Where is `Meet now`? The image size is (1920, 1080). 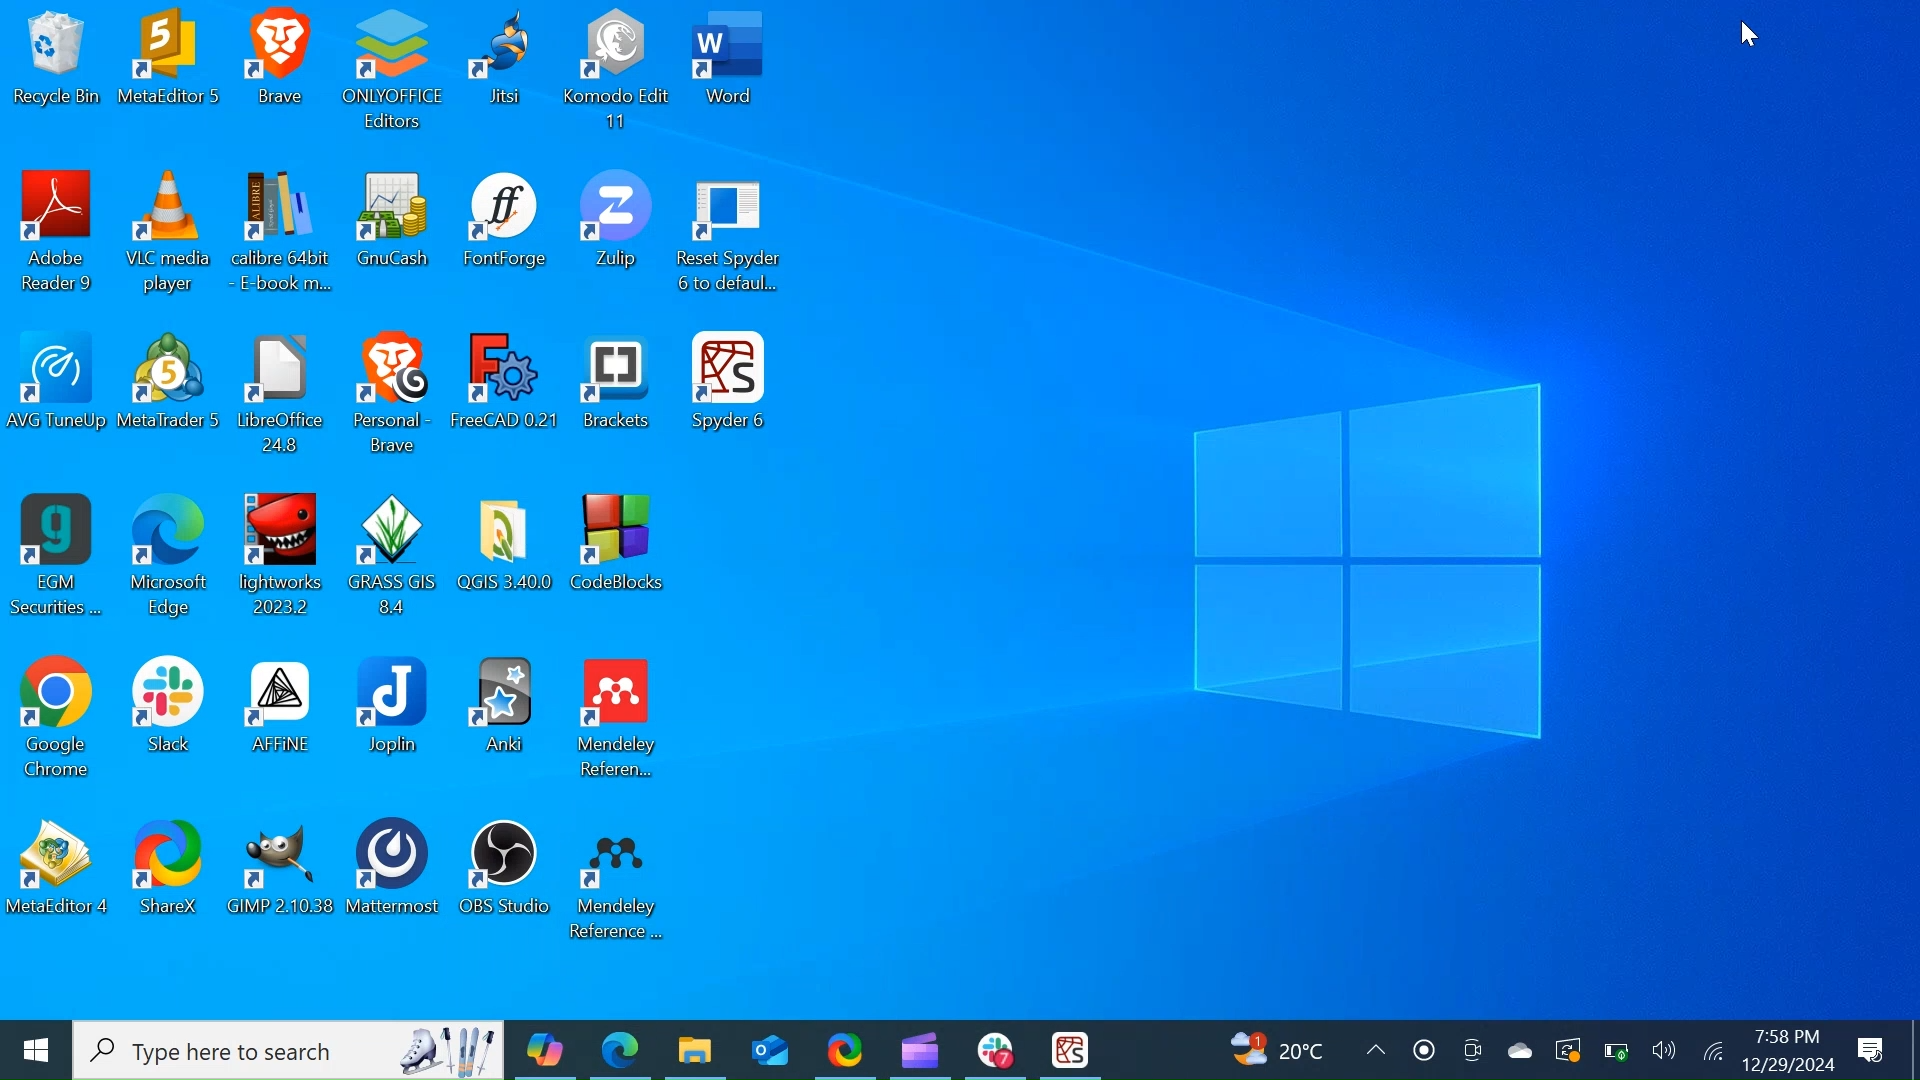
Meet now is located at coordinates (1469, 1049).